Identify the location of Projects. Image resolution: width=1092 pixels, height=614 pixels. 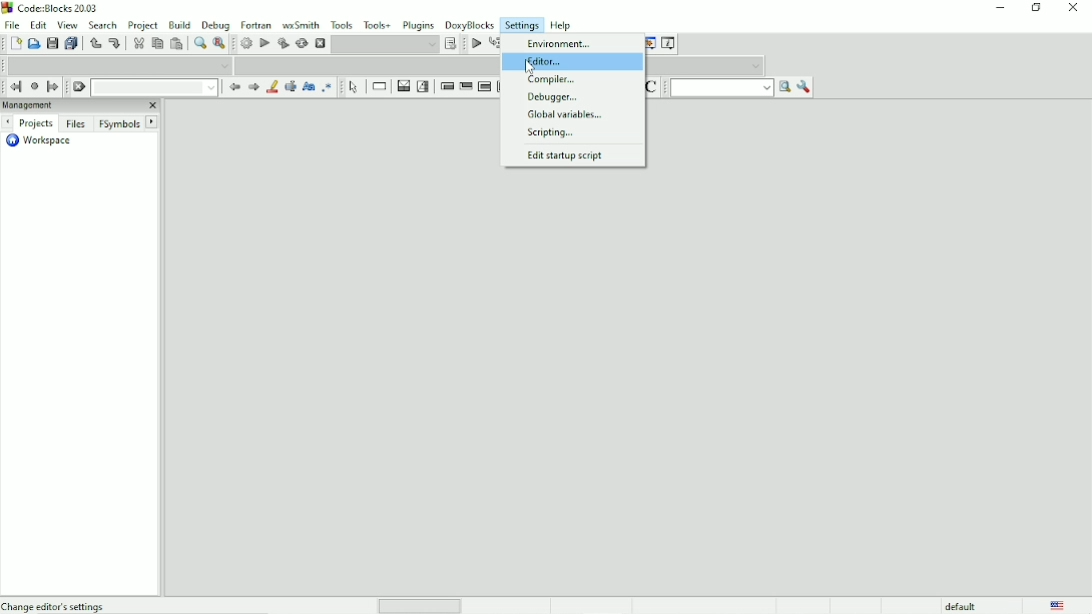
(35, 123).